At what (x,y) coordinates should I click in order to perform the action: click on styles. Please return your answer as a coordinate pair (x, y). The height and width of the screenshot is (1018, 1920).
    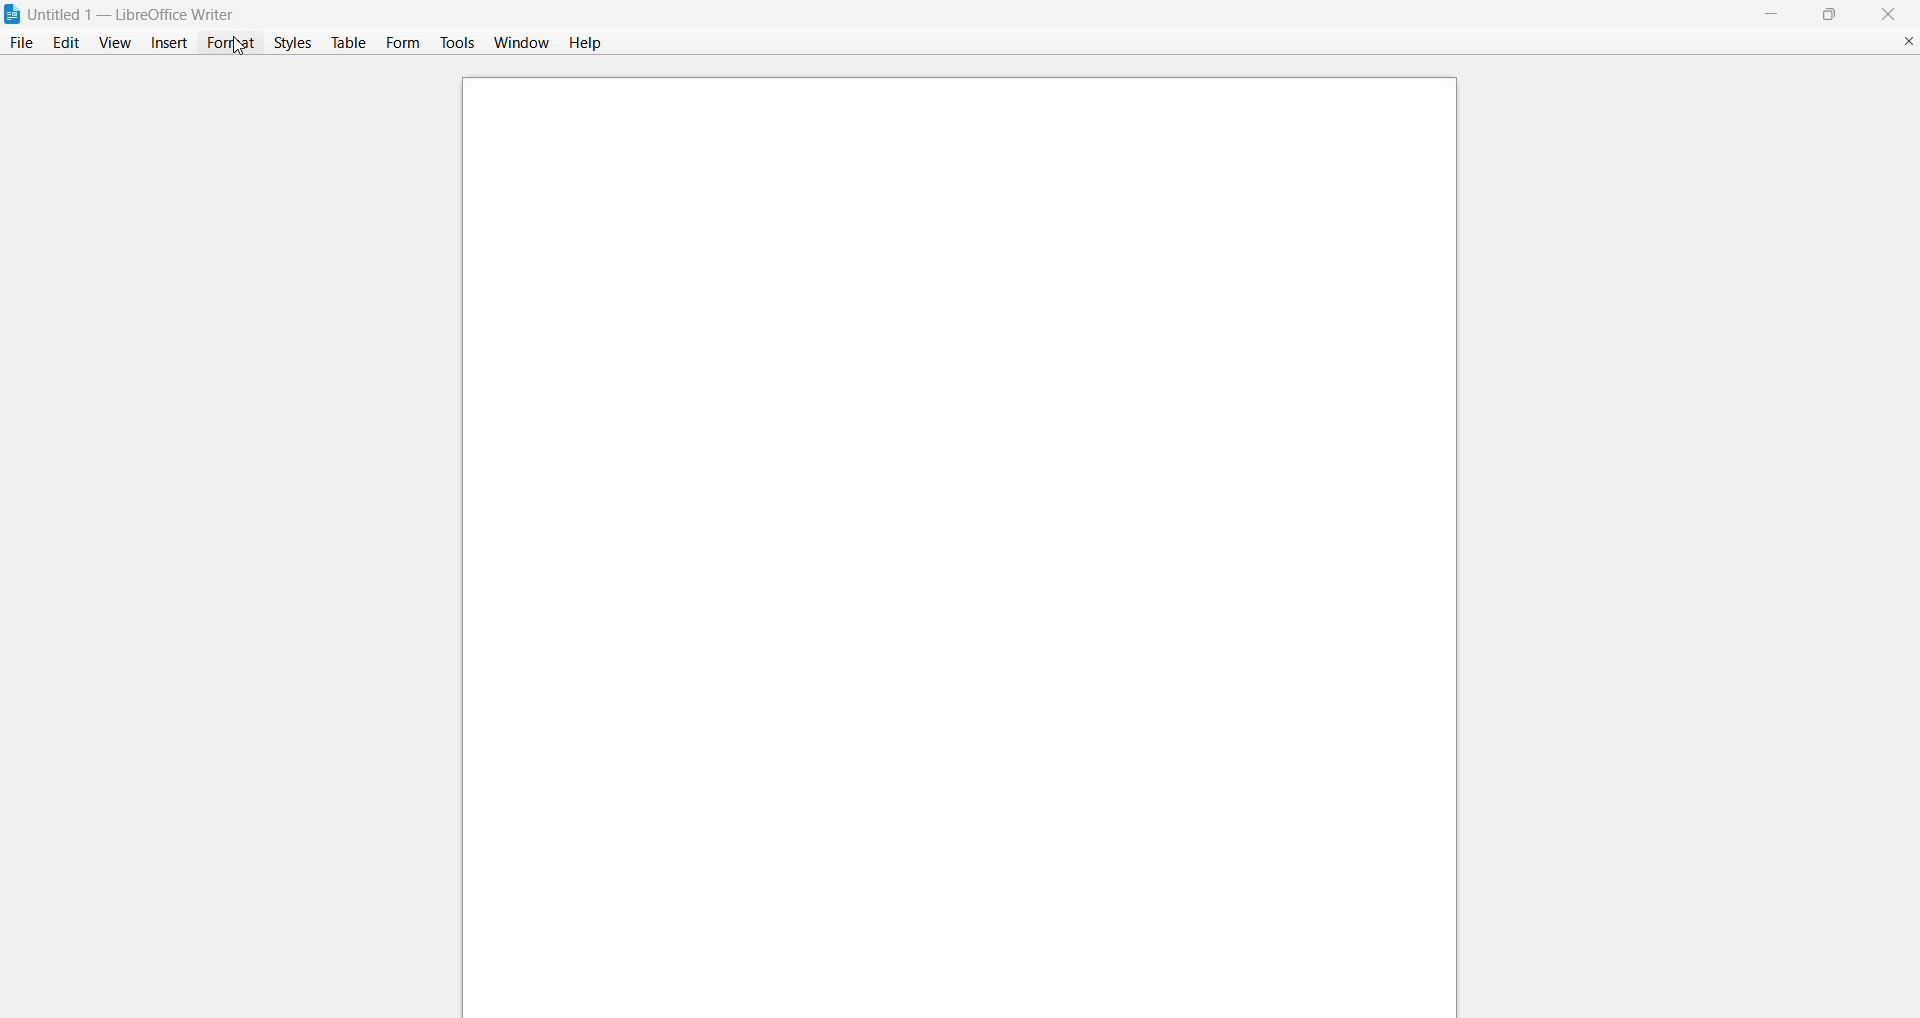
    Looking at the image, I should click on (289, 44).